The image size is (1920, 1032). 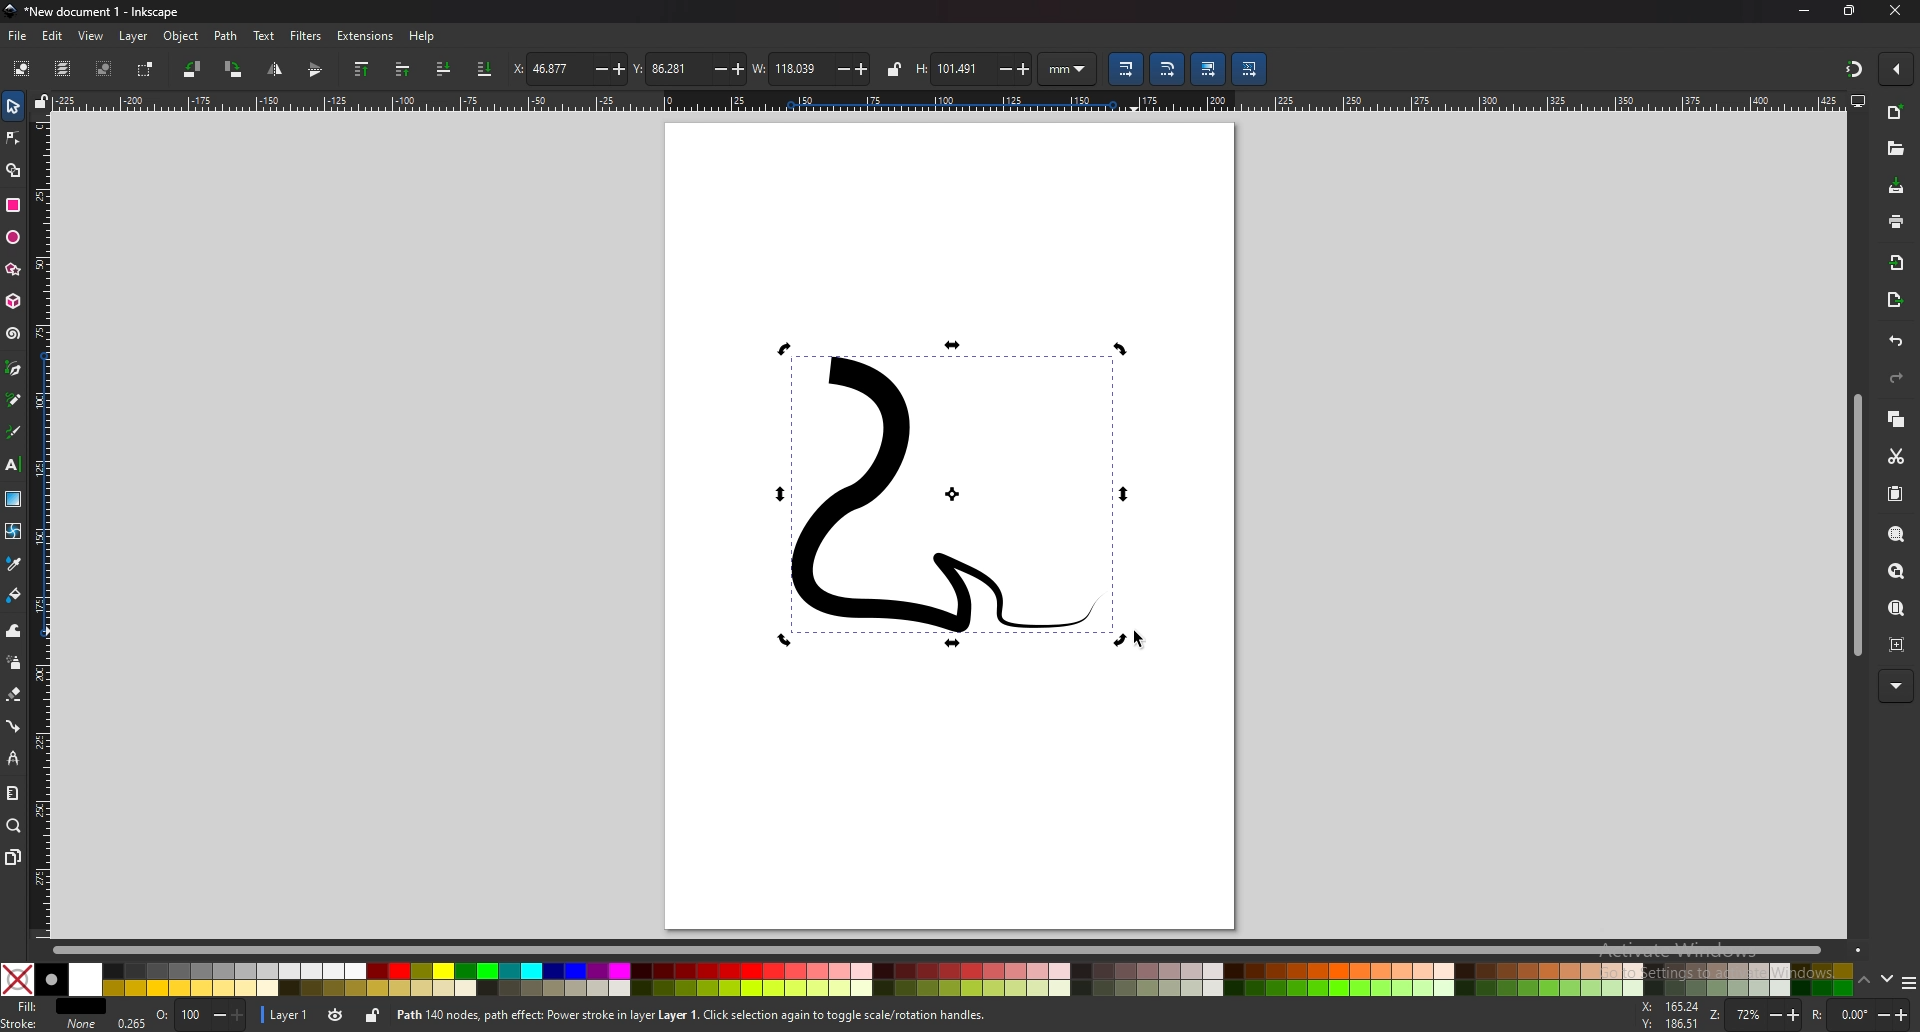 What do you see at coordinates (14, 563) in the screenshot?
I see `dropper` at bounding box center [14, 563].